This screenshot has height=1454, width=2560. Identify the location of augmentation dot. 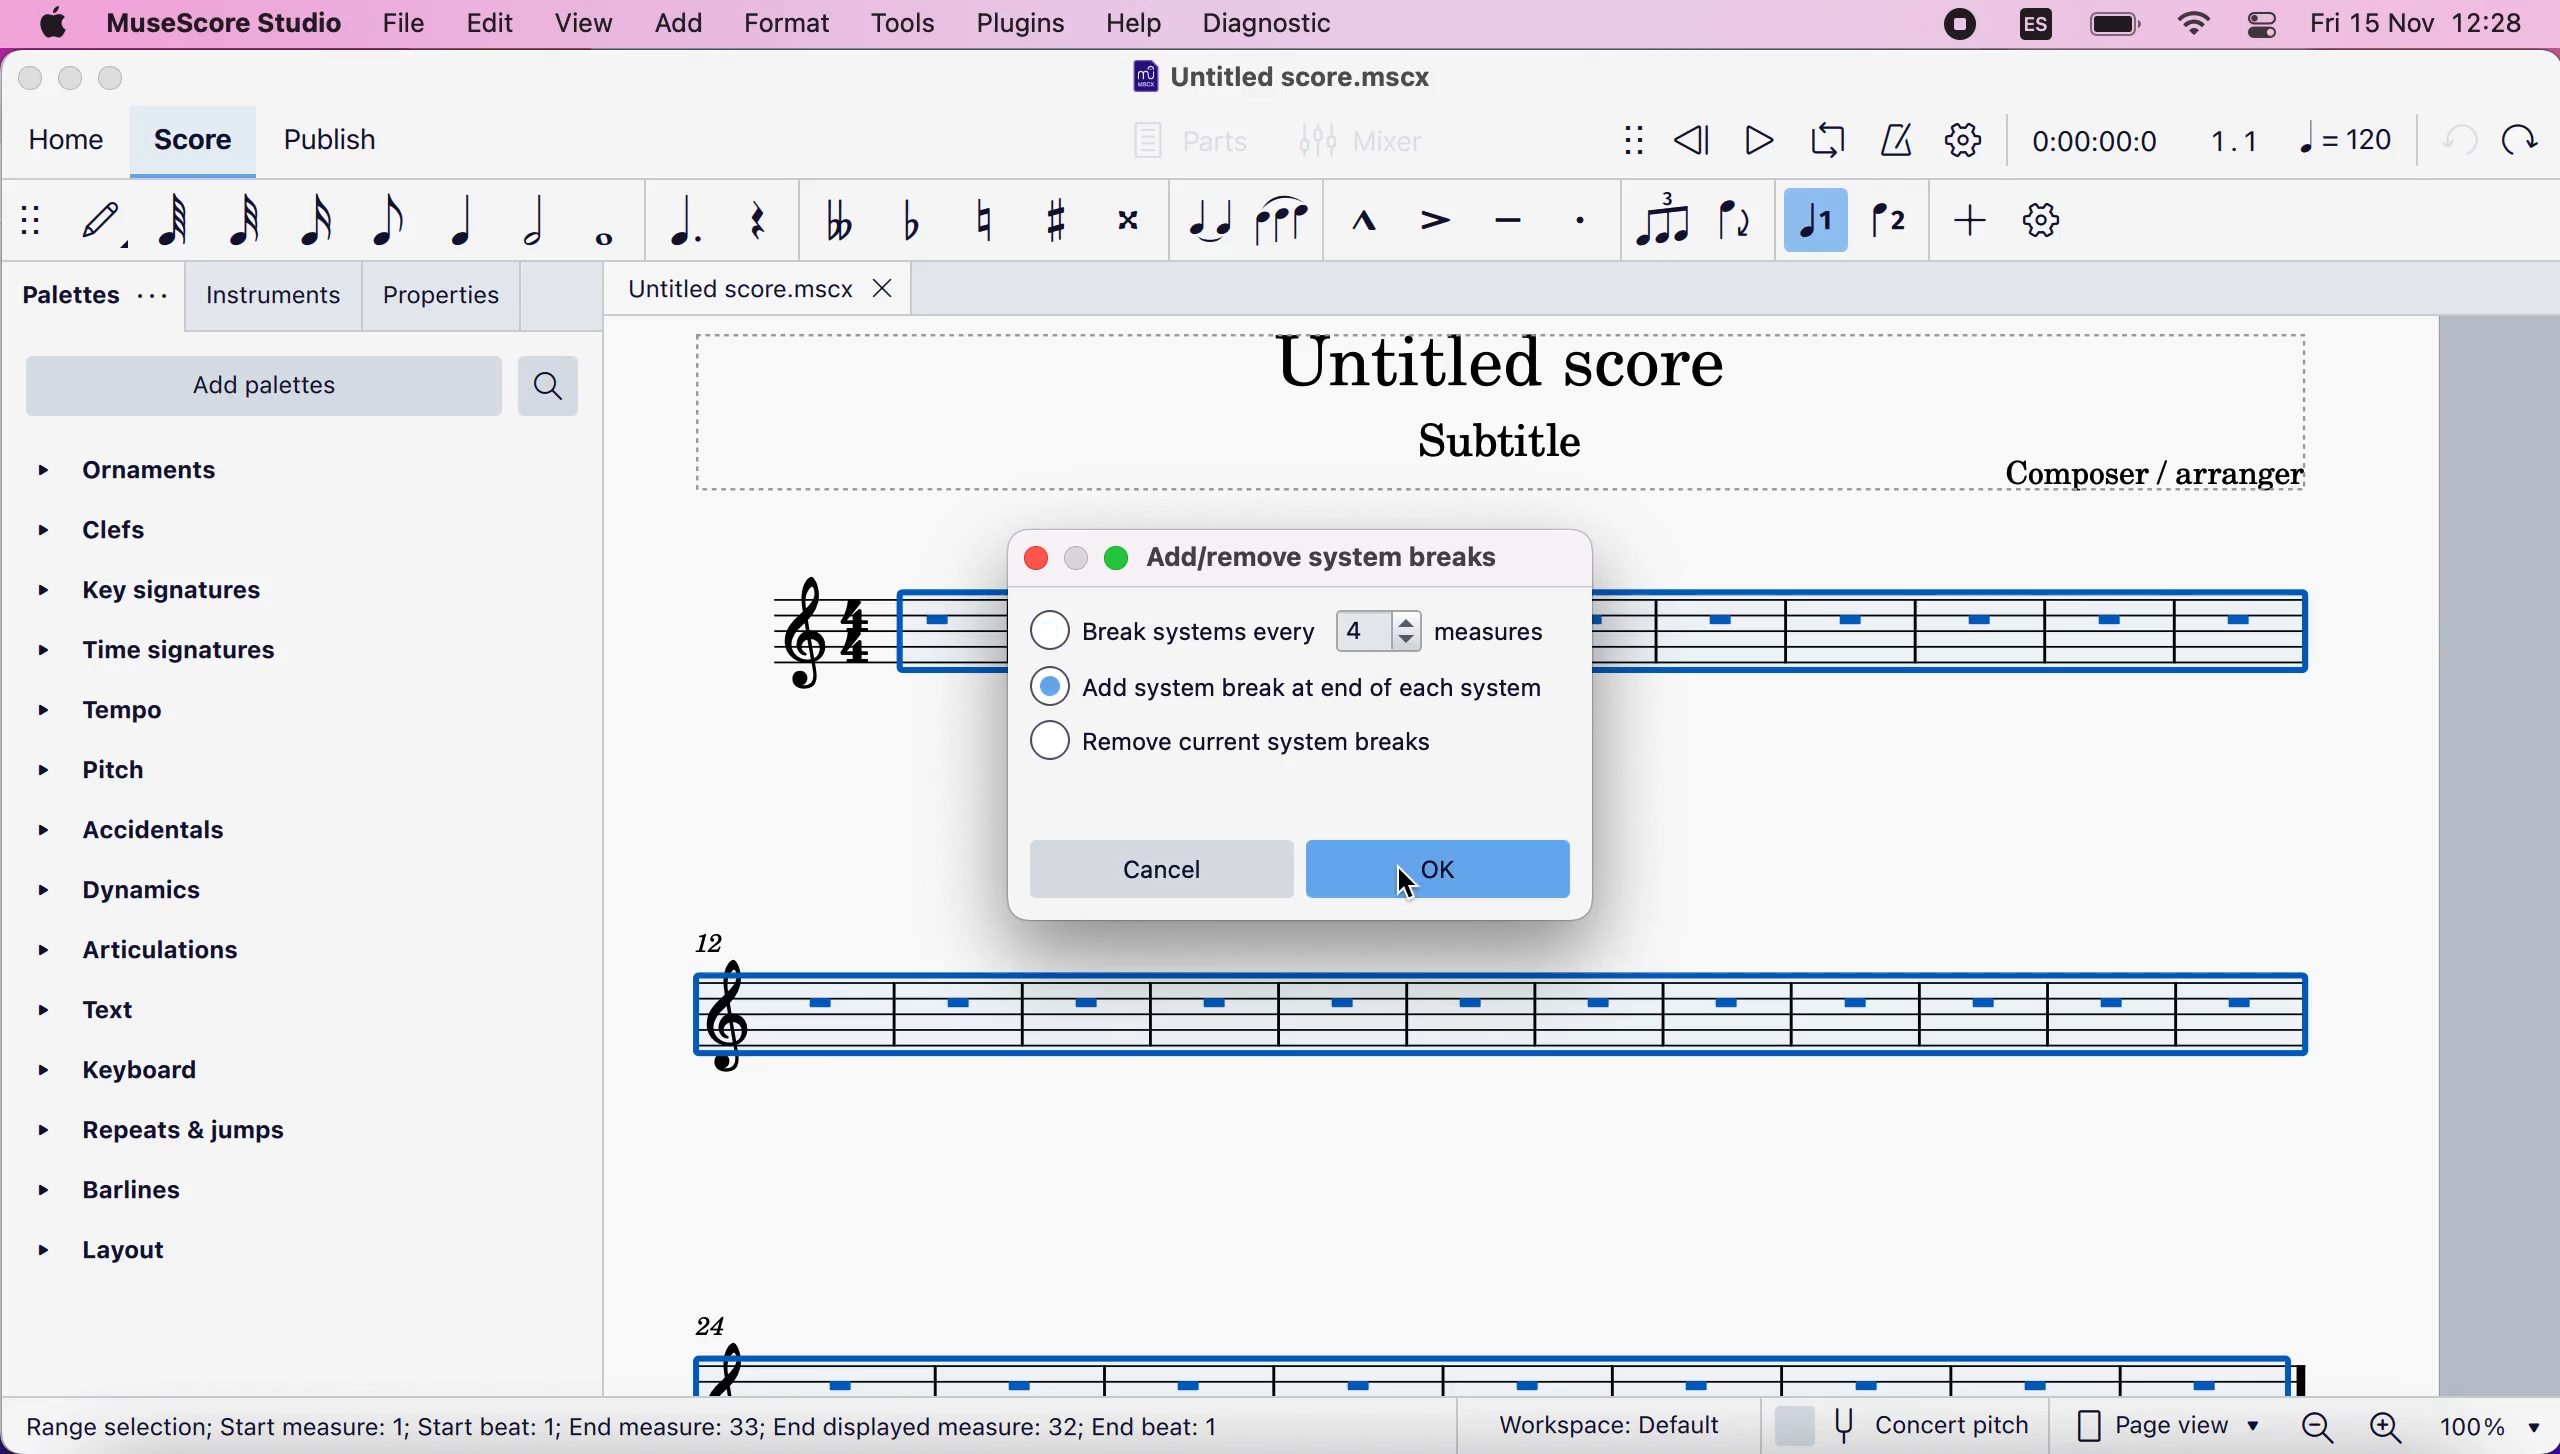
(674, 222).